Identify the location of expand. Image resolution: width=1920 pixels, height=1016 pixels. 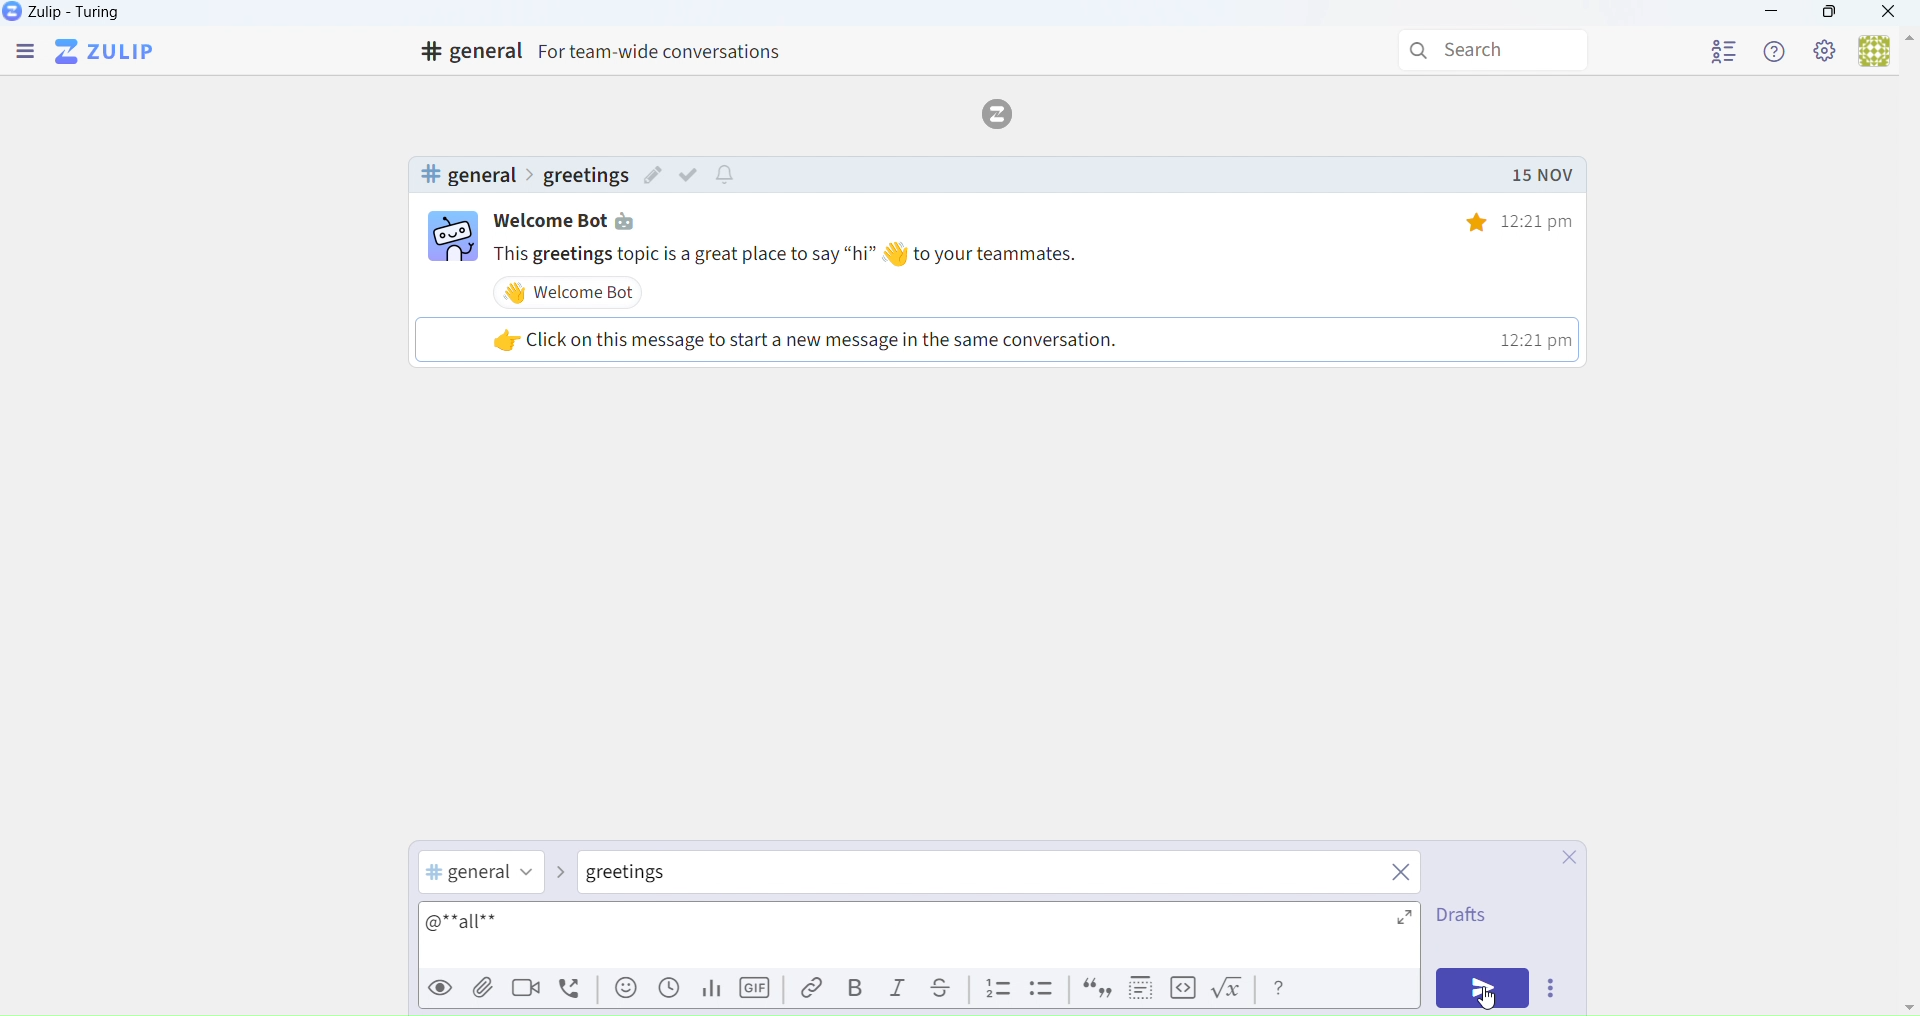
(1379, 923).